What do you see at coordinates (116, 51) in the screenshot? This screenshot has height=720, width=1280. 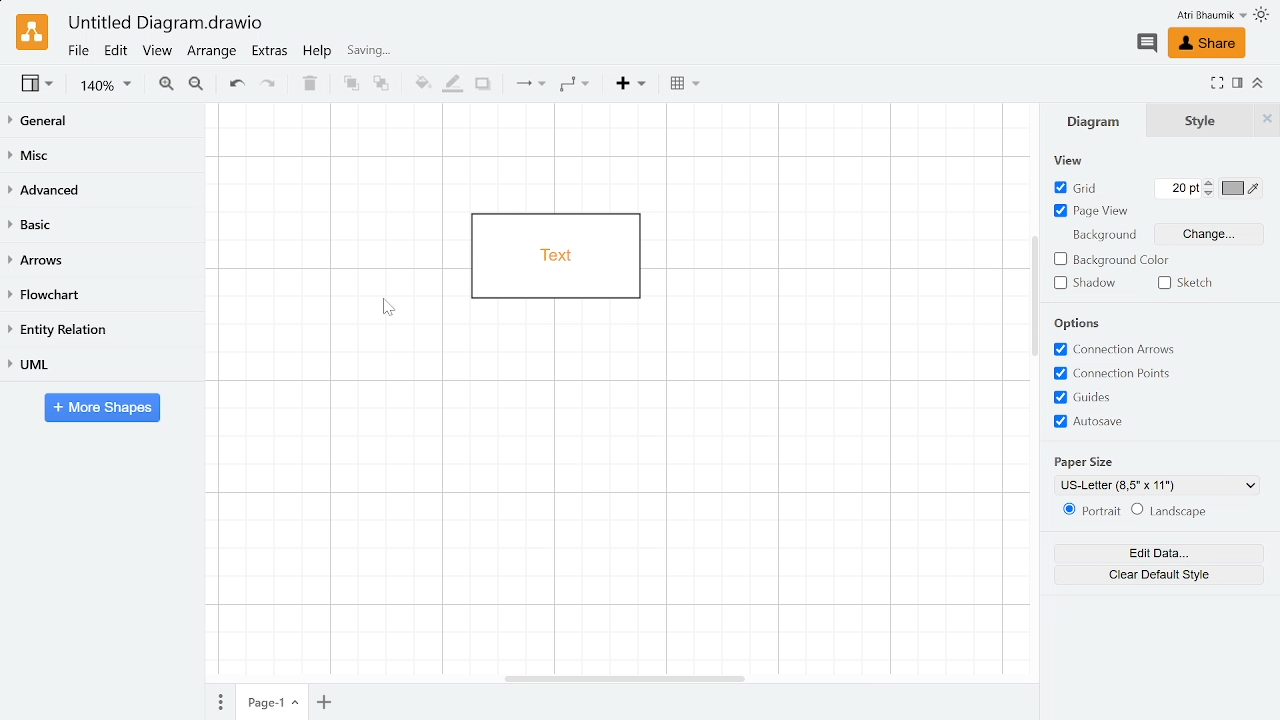 I see `Edit` at bounding box center [116, 51].